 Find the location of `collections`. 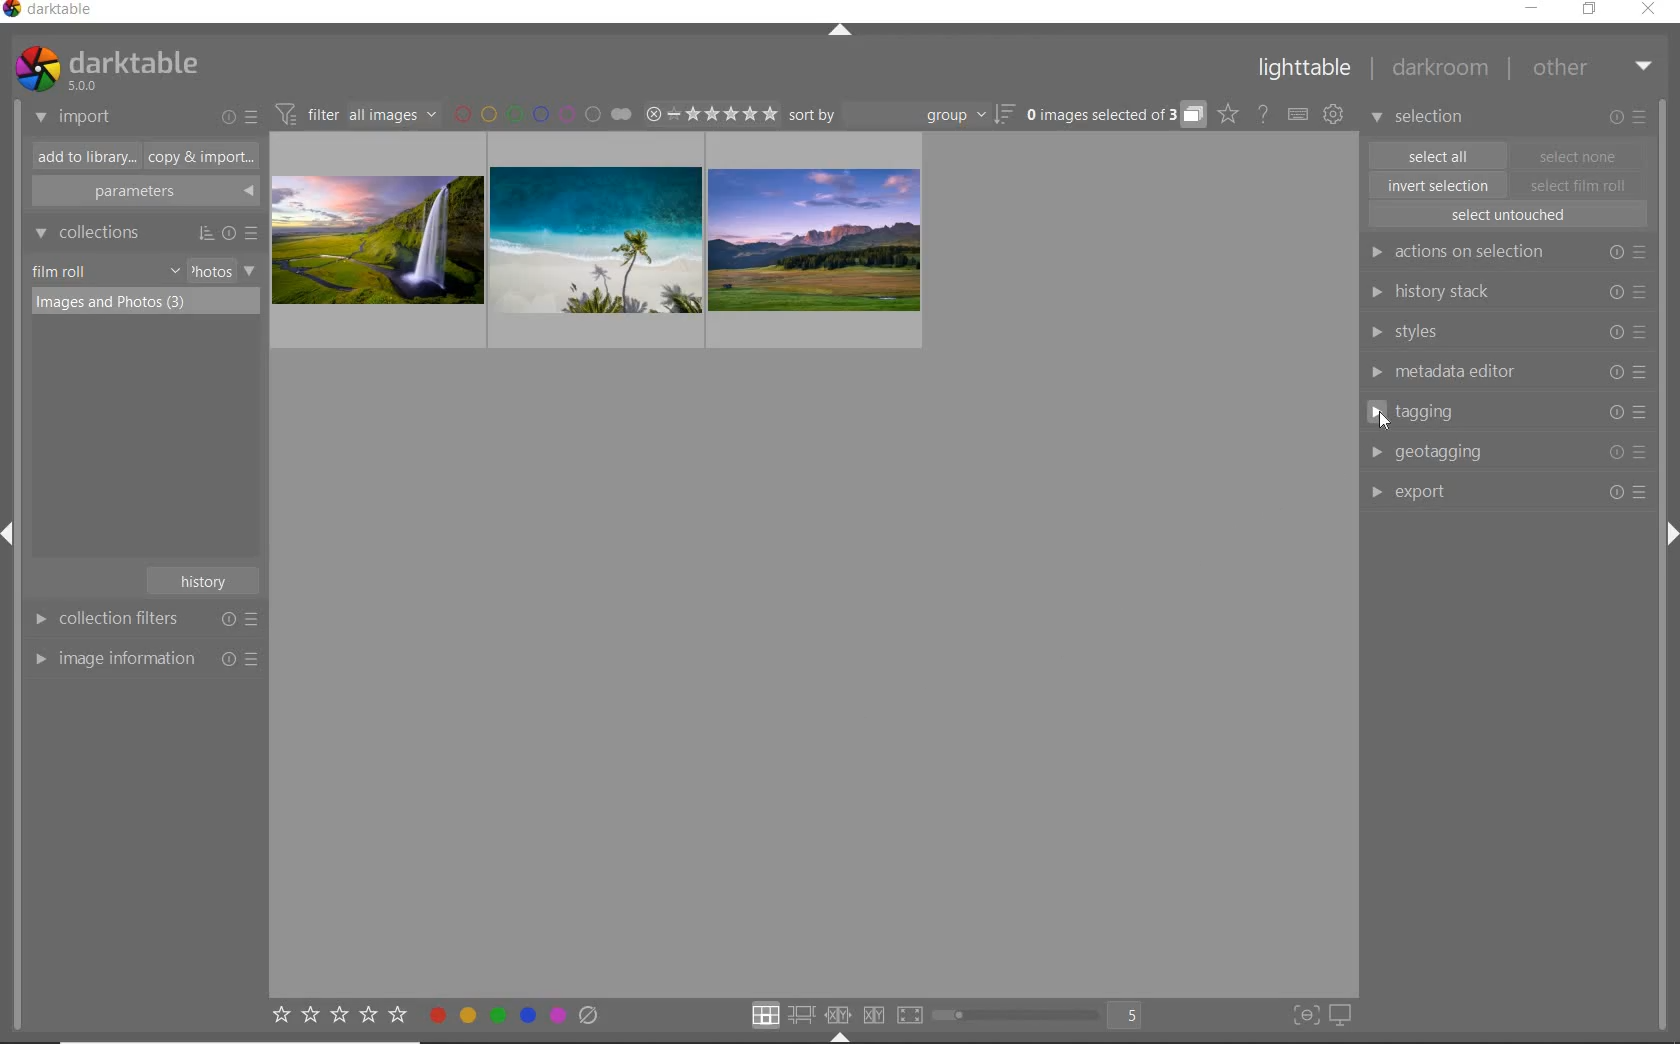

collections is located at coordinates (143, 233).